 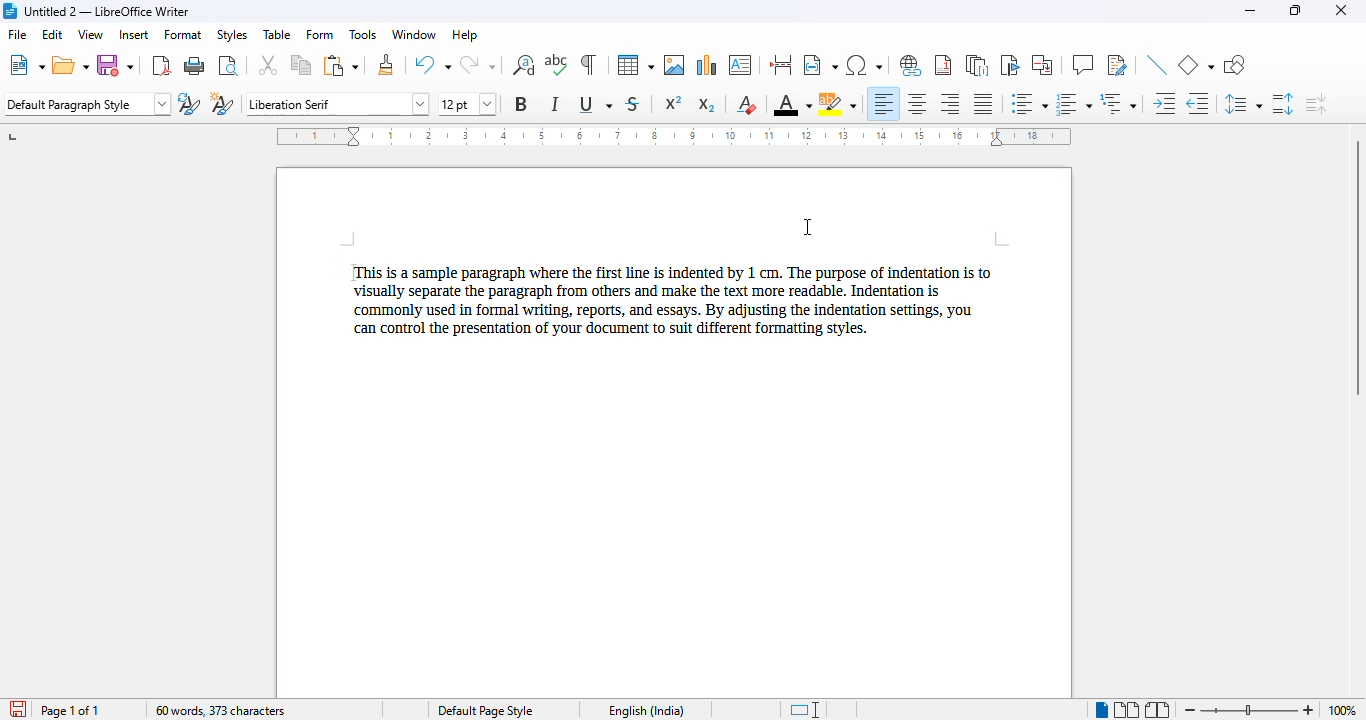 I want to click on copy, so click(x=302, y=65).